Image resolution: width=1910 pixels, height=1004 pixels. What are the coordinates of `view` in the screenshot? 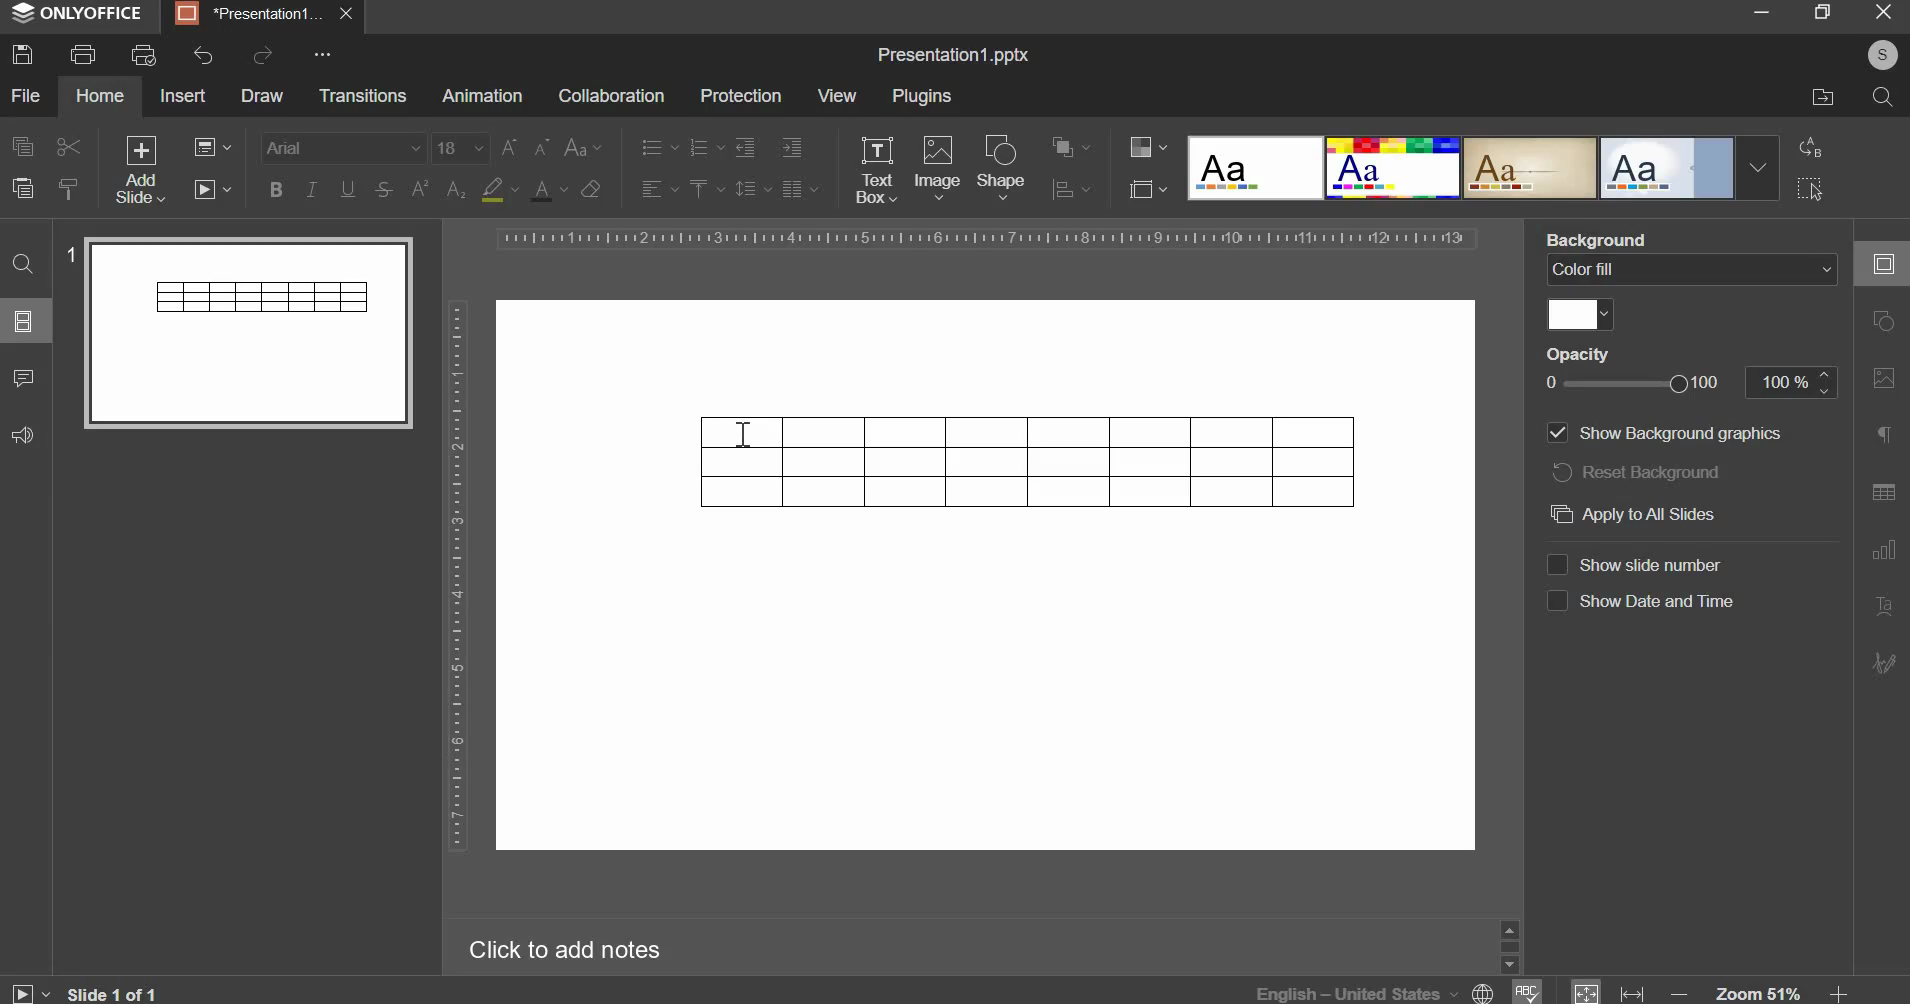 It's located at (837, 95).